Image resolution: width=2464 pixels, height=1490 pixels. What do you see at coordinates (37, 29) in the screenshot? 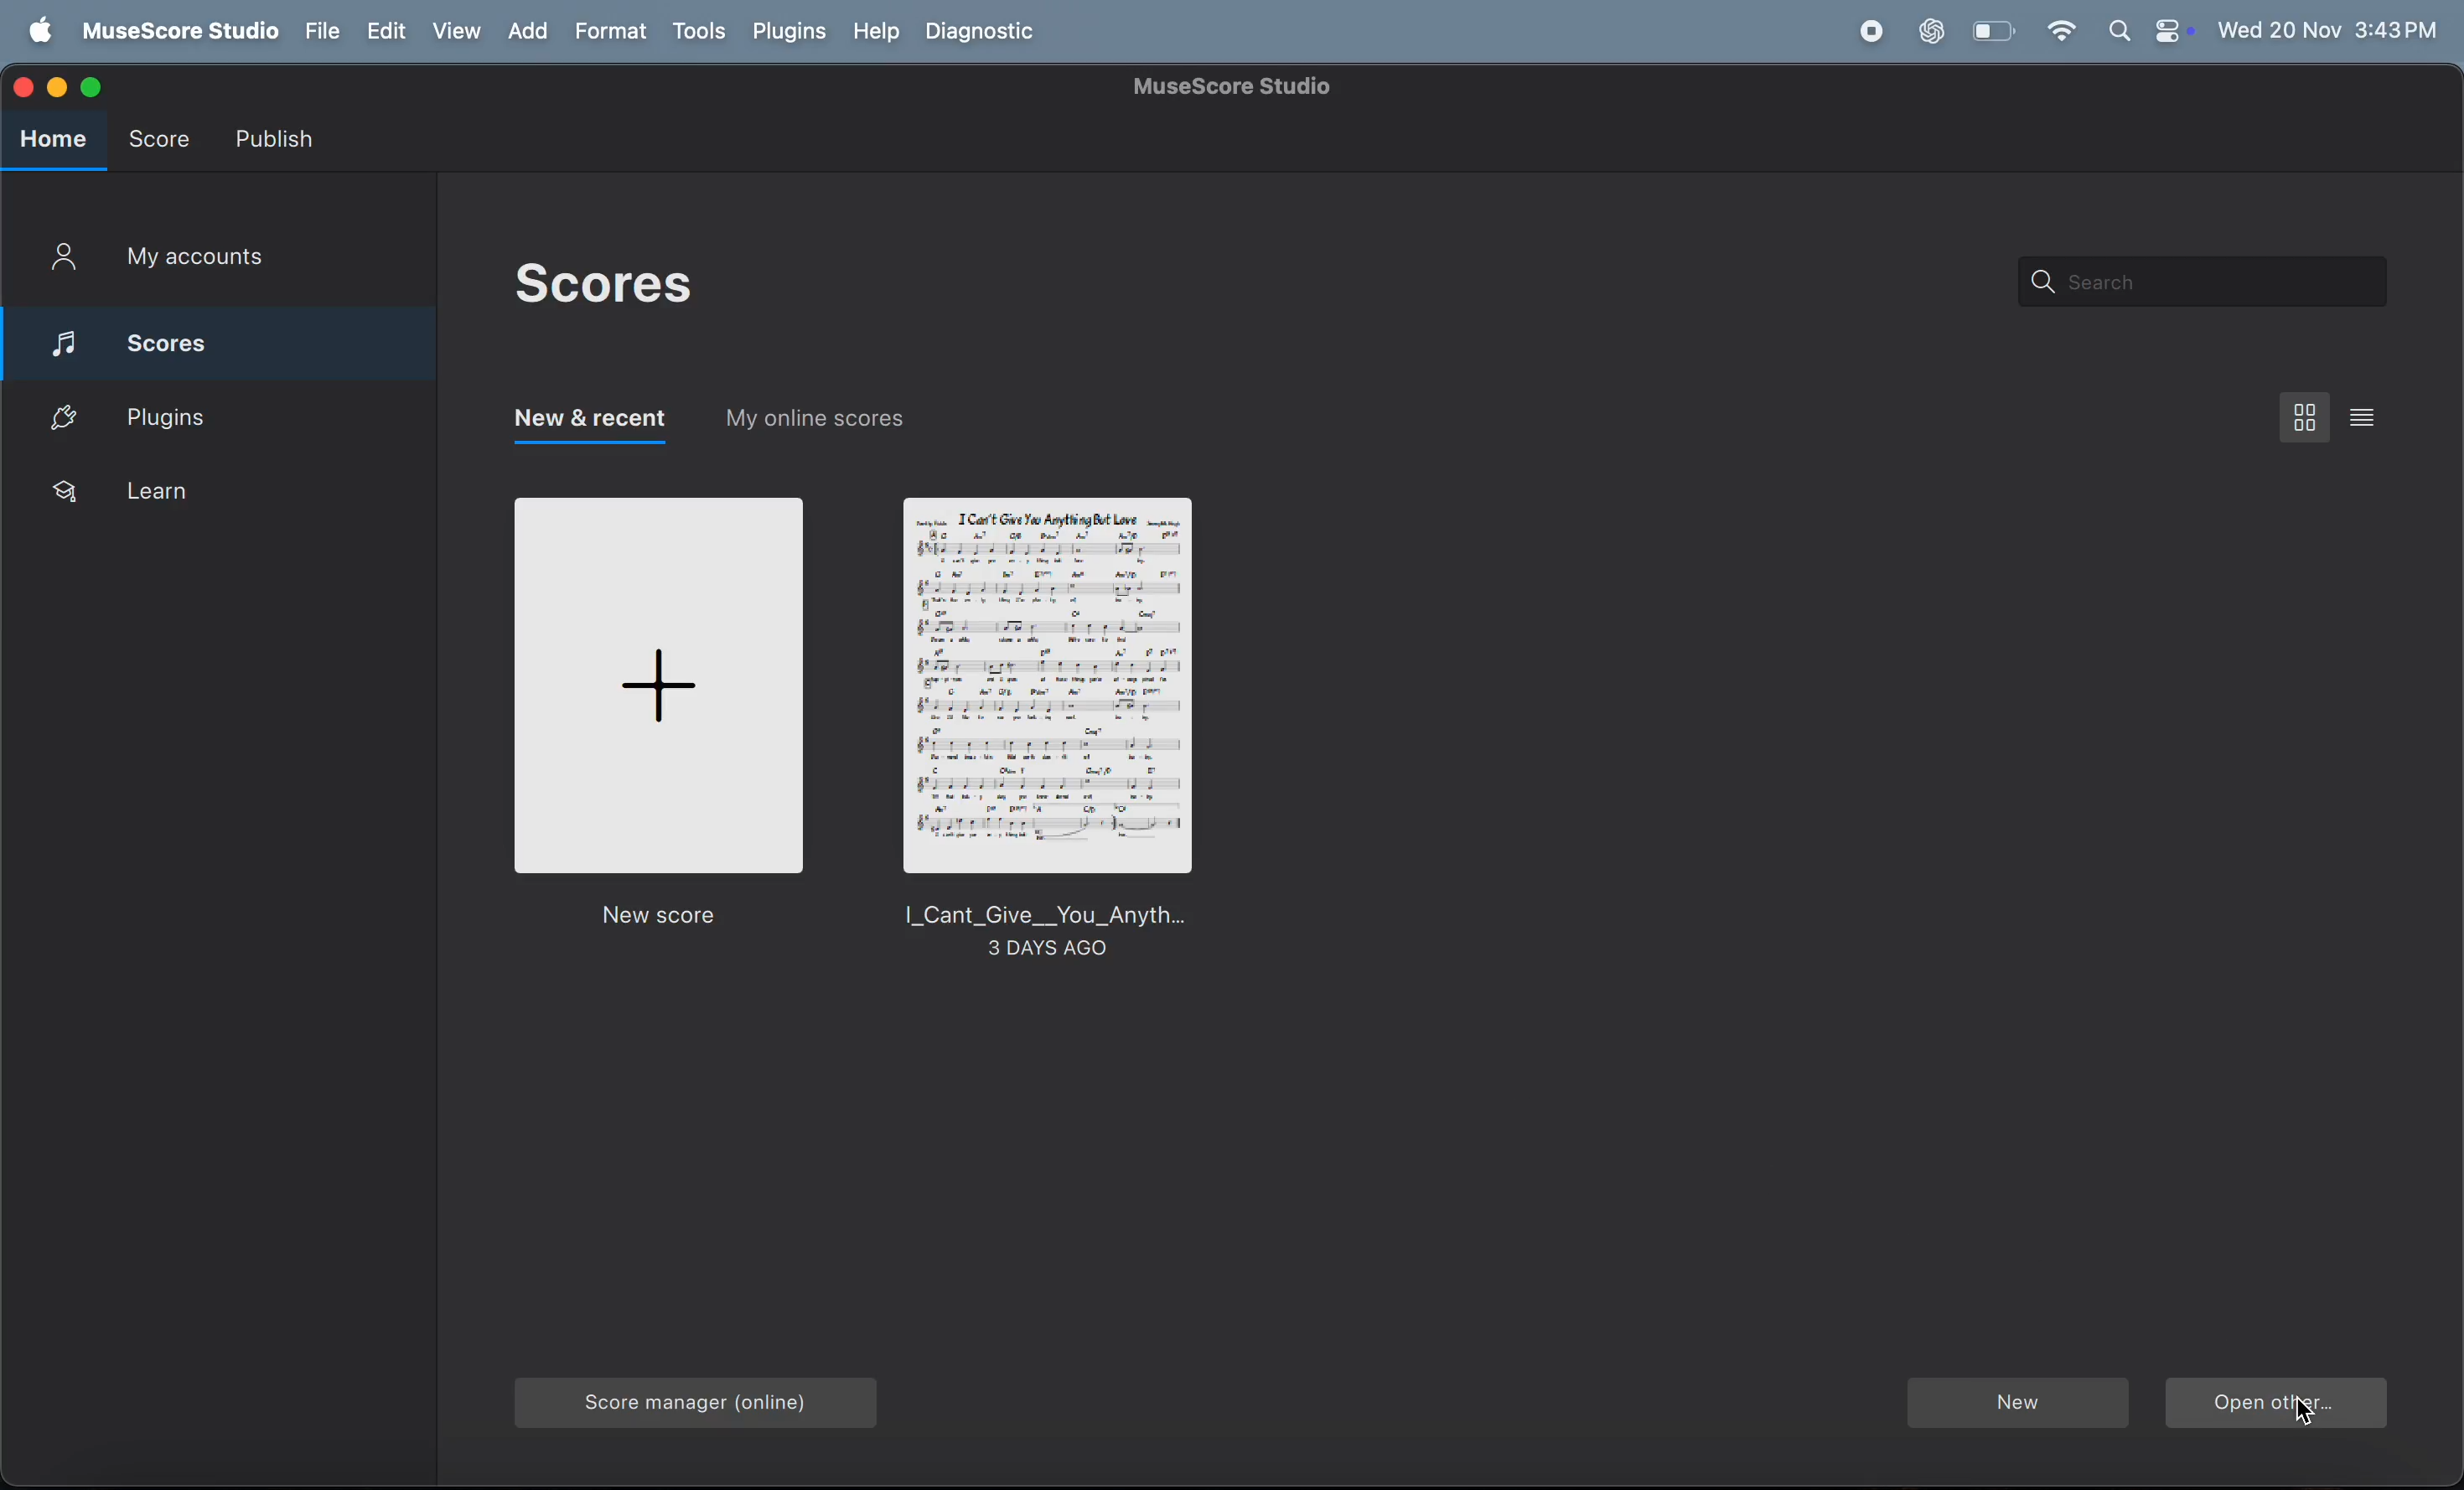
I see `apple menu` at bounding box center [37, 29].